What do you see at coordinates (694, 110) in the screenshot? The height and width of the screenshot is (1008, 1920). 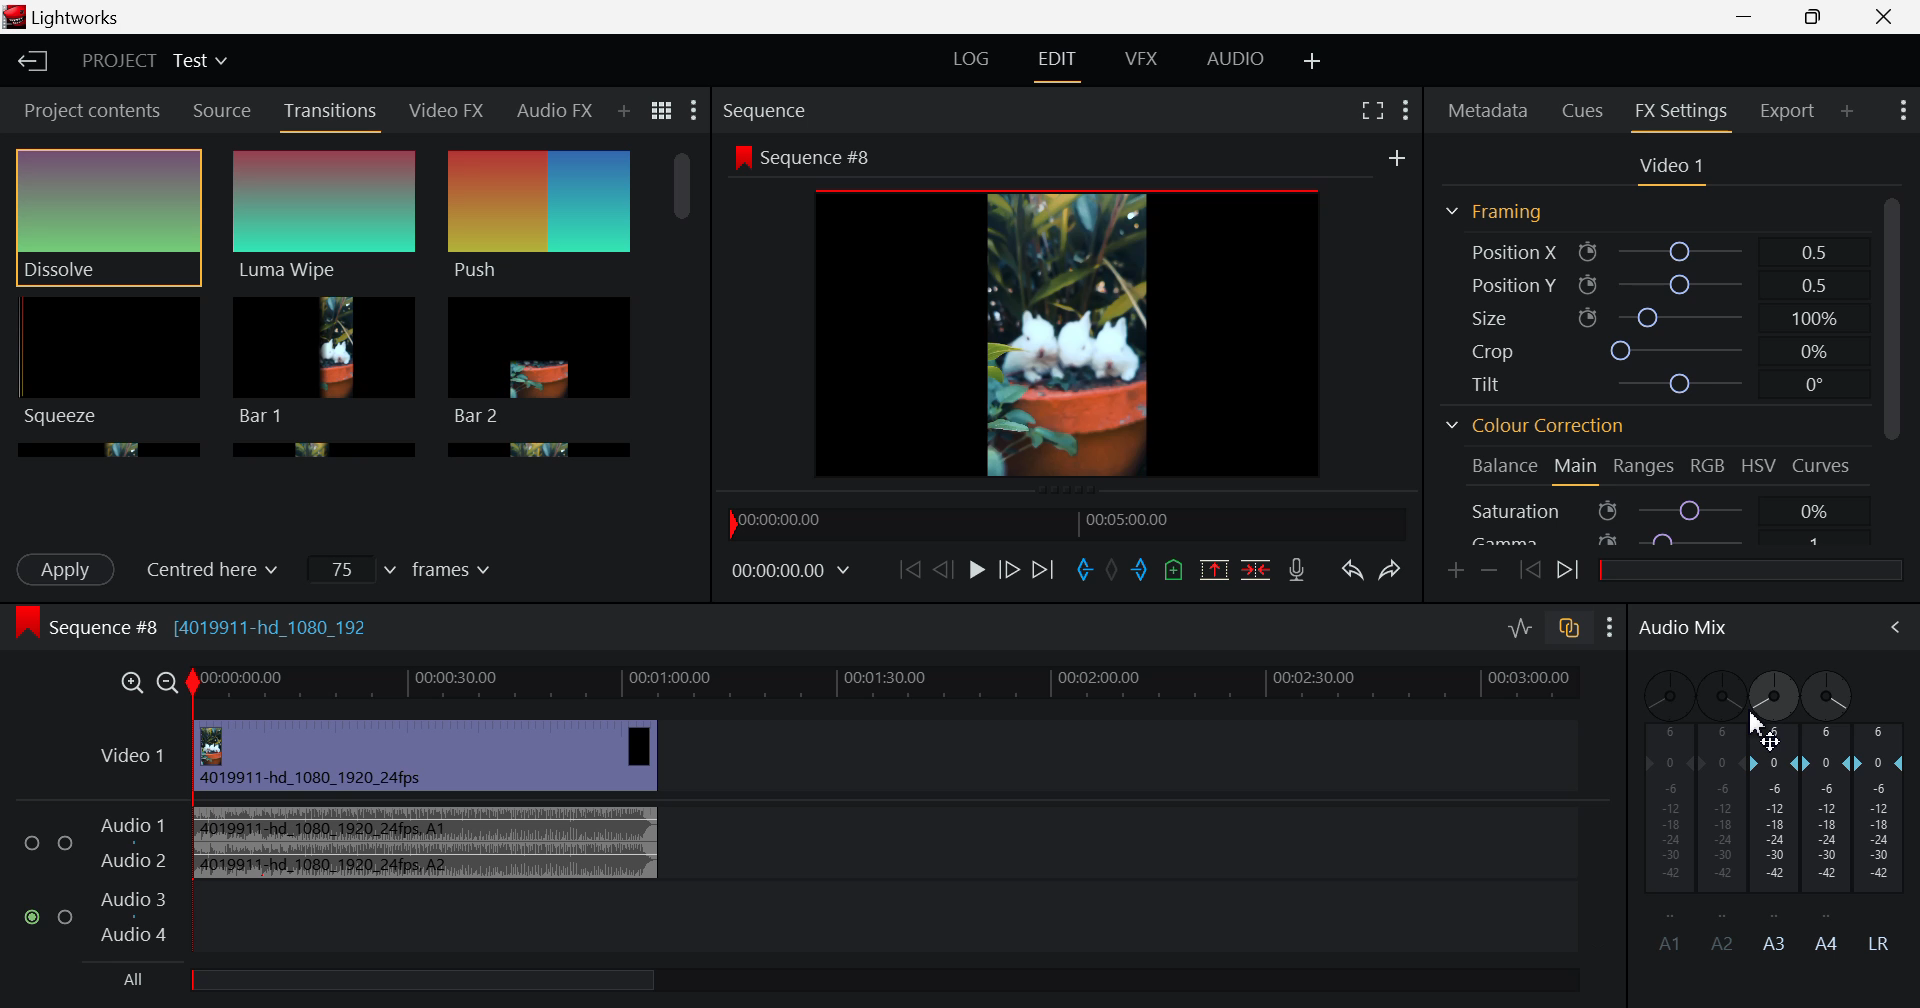 I see `Show Settings` at bounding box center [694, 110].